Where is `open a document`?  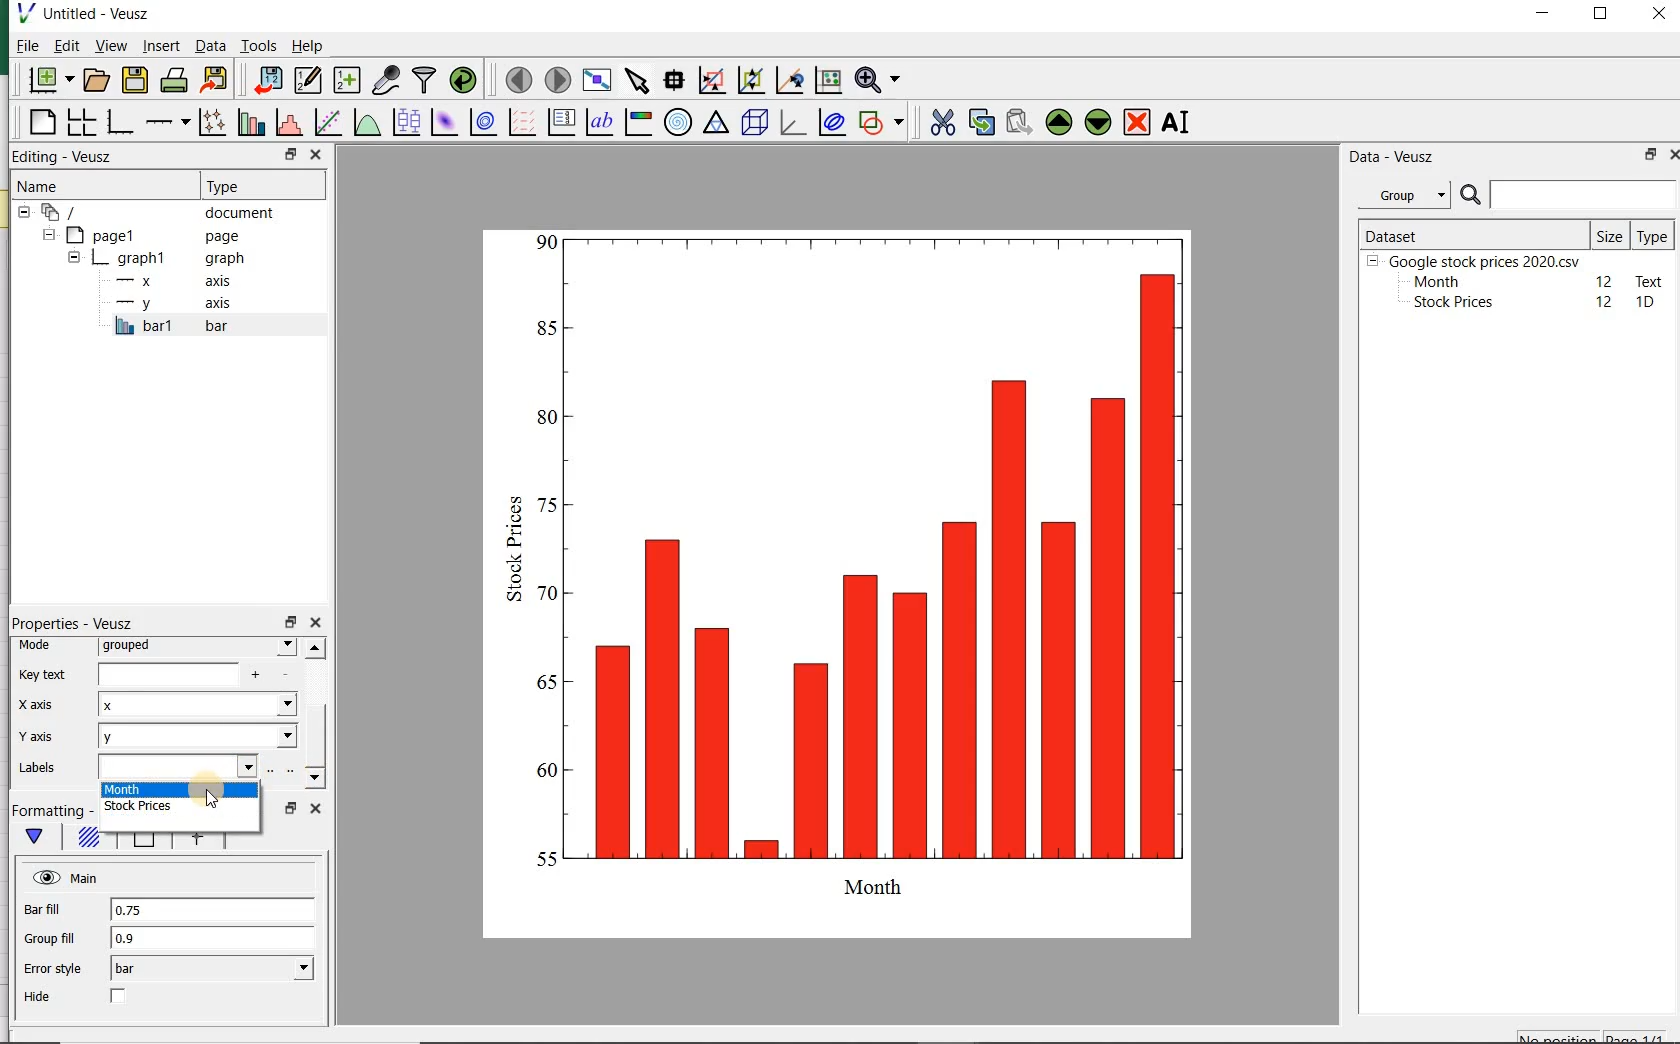
open a document is located at coordinates (98, 79).